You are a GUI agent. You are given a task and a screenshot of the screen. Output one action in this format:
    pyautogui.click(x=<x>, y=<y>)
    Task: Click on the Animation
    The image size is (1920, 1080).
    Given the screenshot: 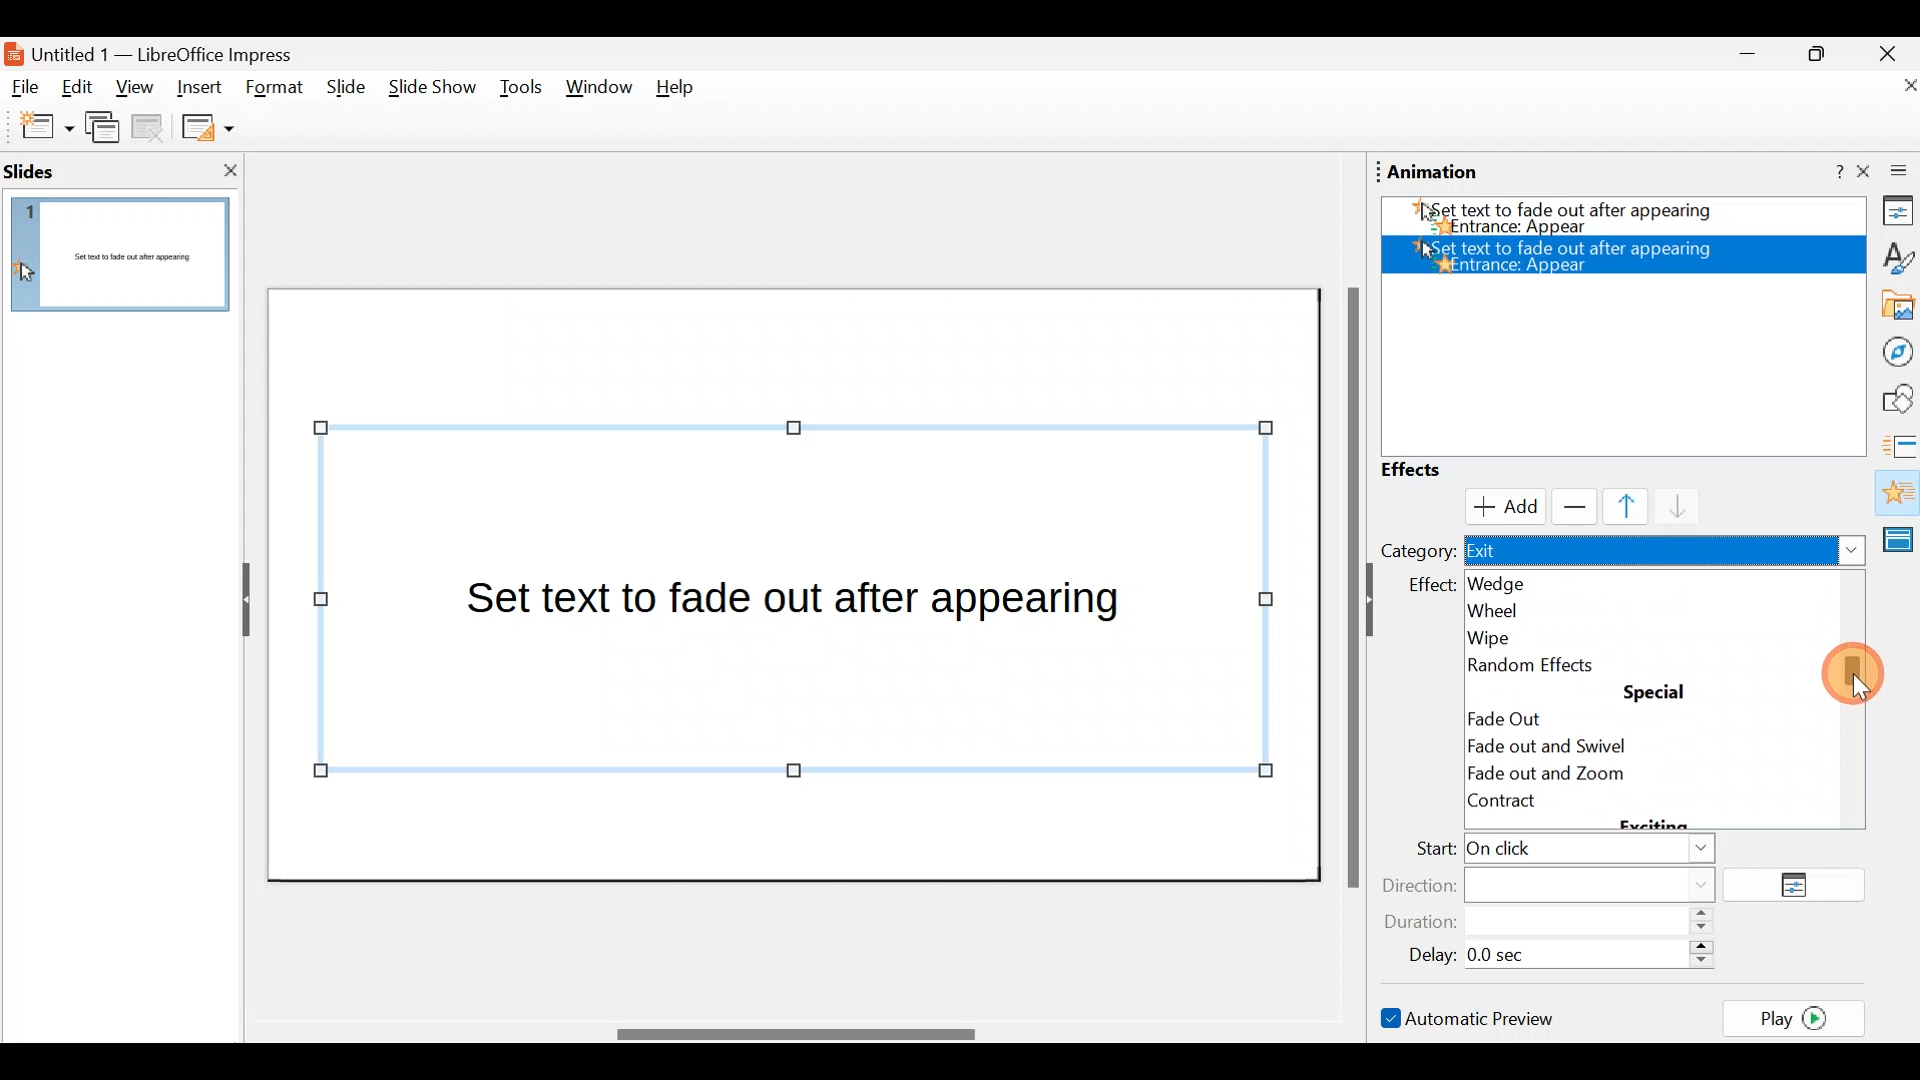 What is the action you would take?
    pyautogui.click(x=1434, y=172)
    